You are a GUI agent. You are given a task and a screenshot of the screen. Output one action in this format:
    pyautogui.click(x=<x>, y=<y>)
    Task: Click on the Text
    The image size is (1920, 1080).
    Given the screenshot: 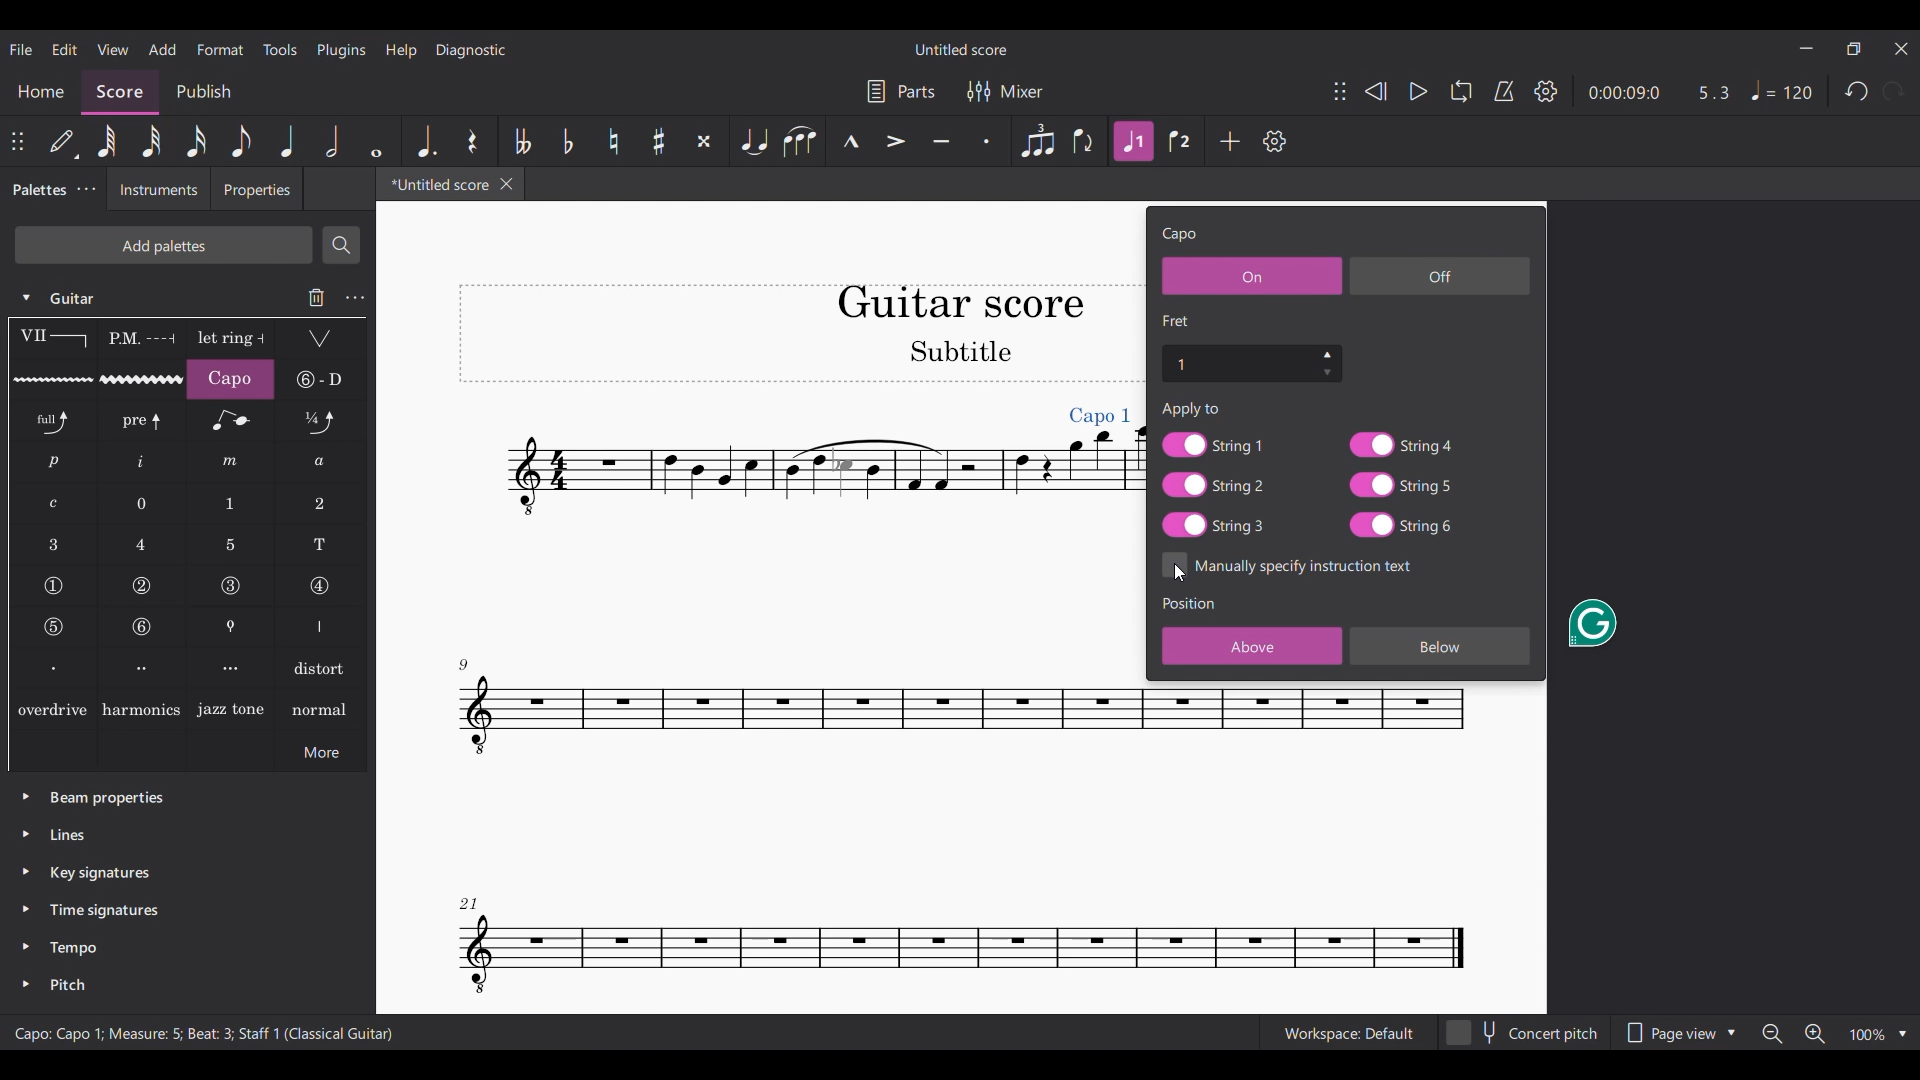 What is the action you would take?
    pyautogui.click(x=1192, y=409)
    